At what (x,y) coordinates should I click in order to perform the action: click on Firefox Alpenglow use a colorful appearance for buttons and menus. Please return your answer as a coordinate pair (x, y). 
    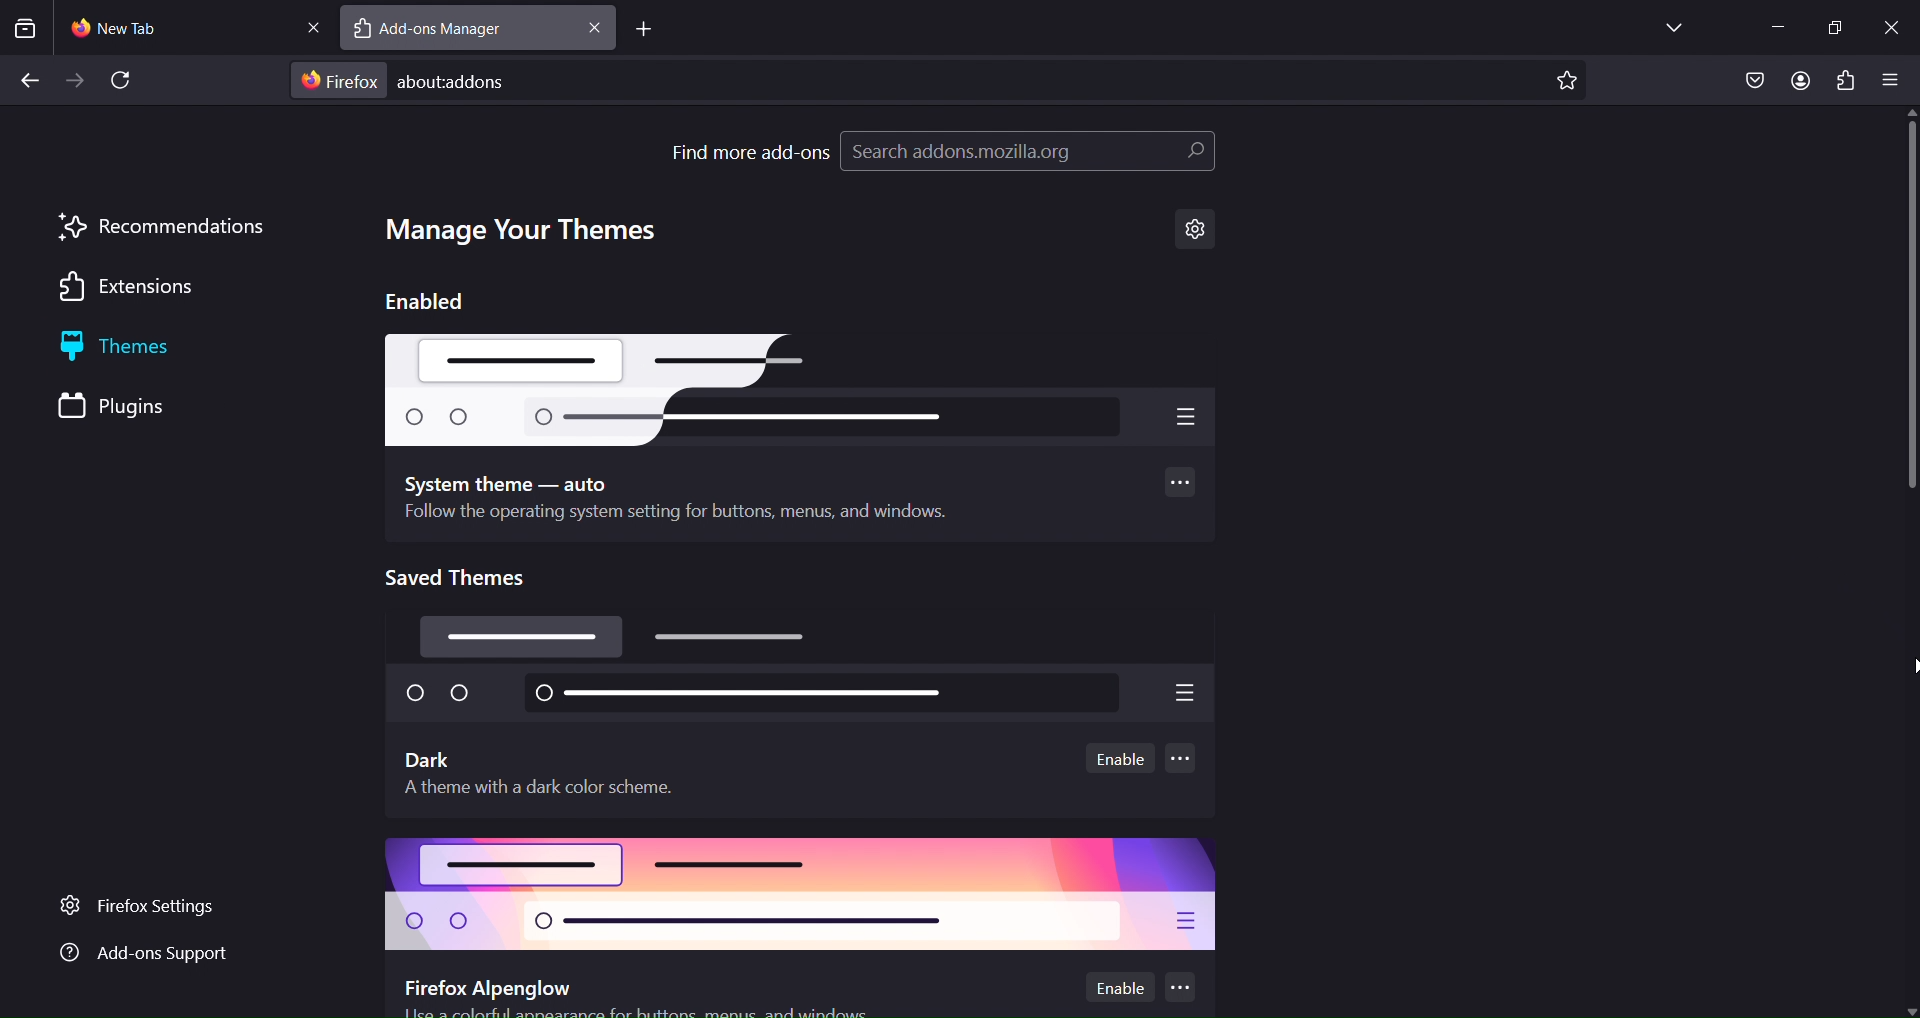
    Looking at the image, I should click on (635, 996).